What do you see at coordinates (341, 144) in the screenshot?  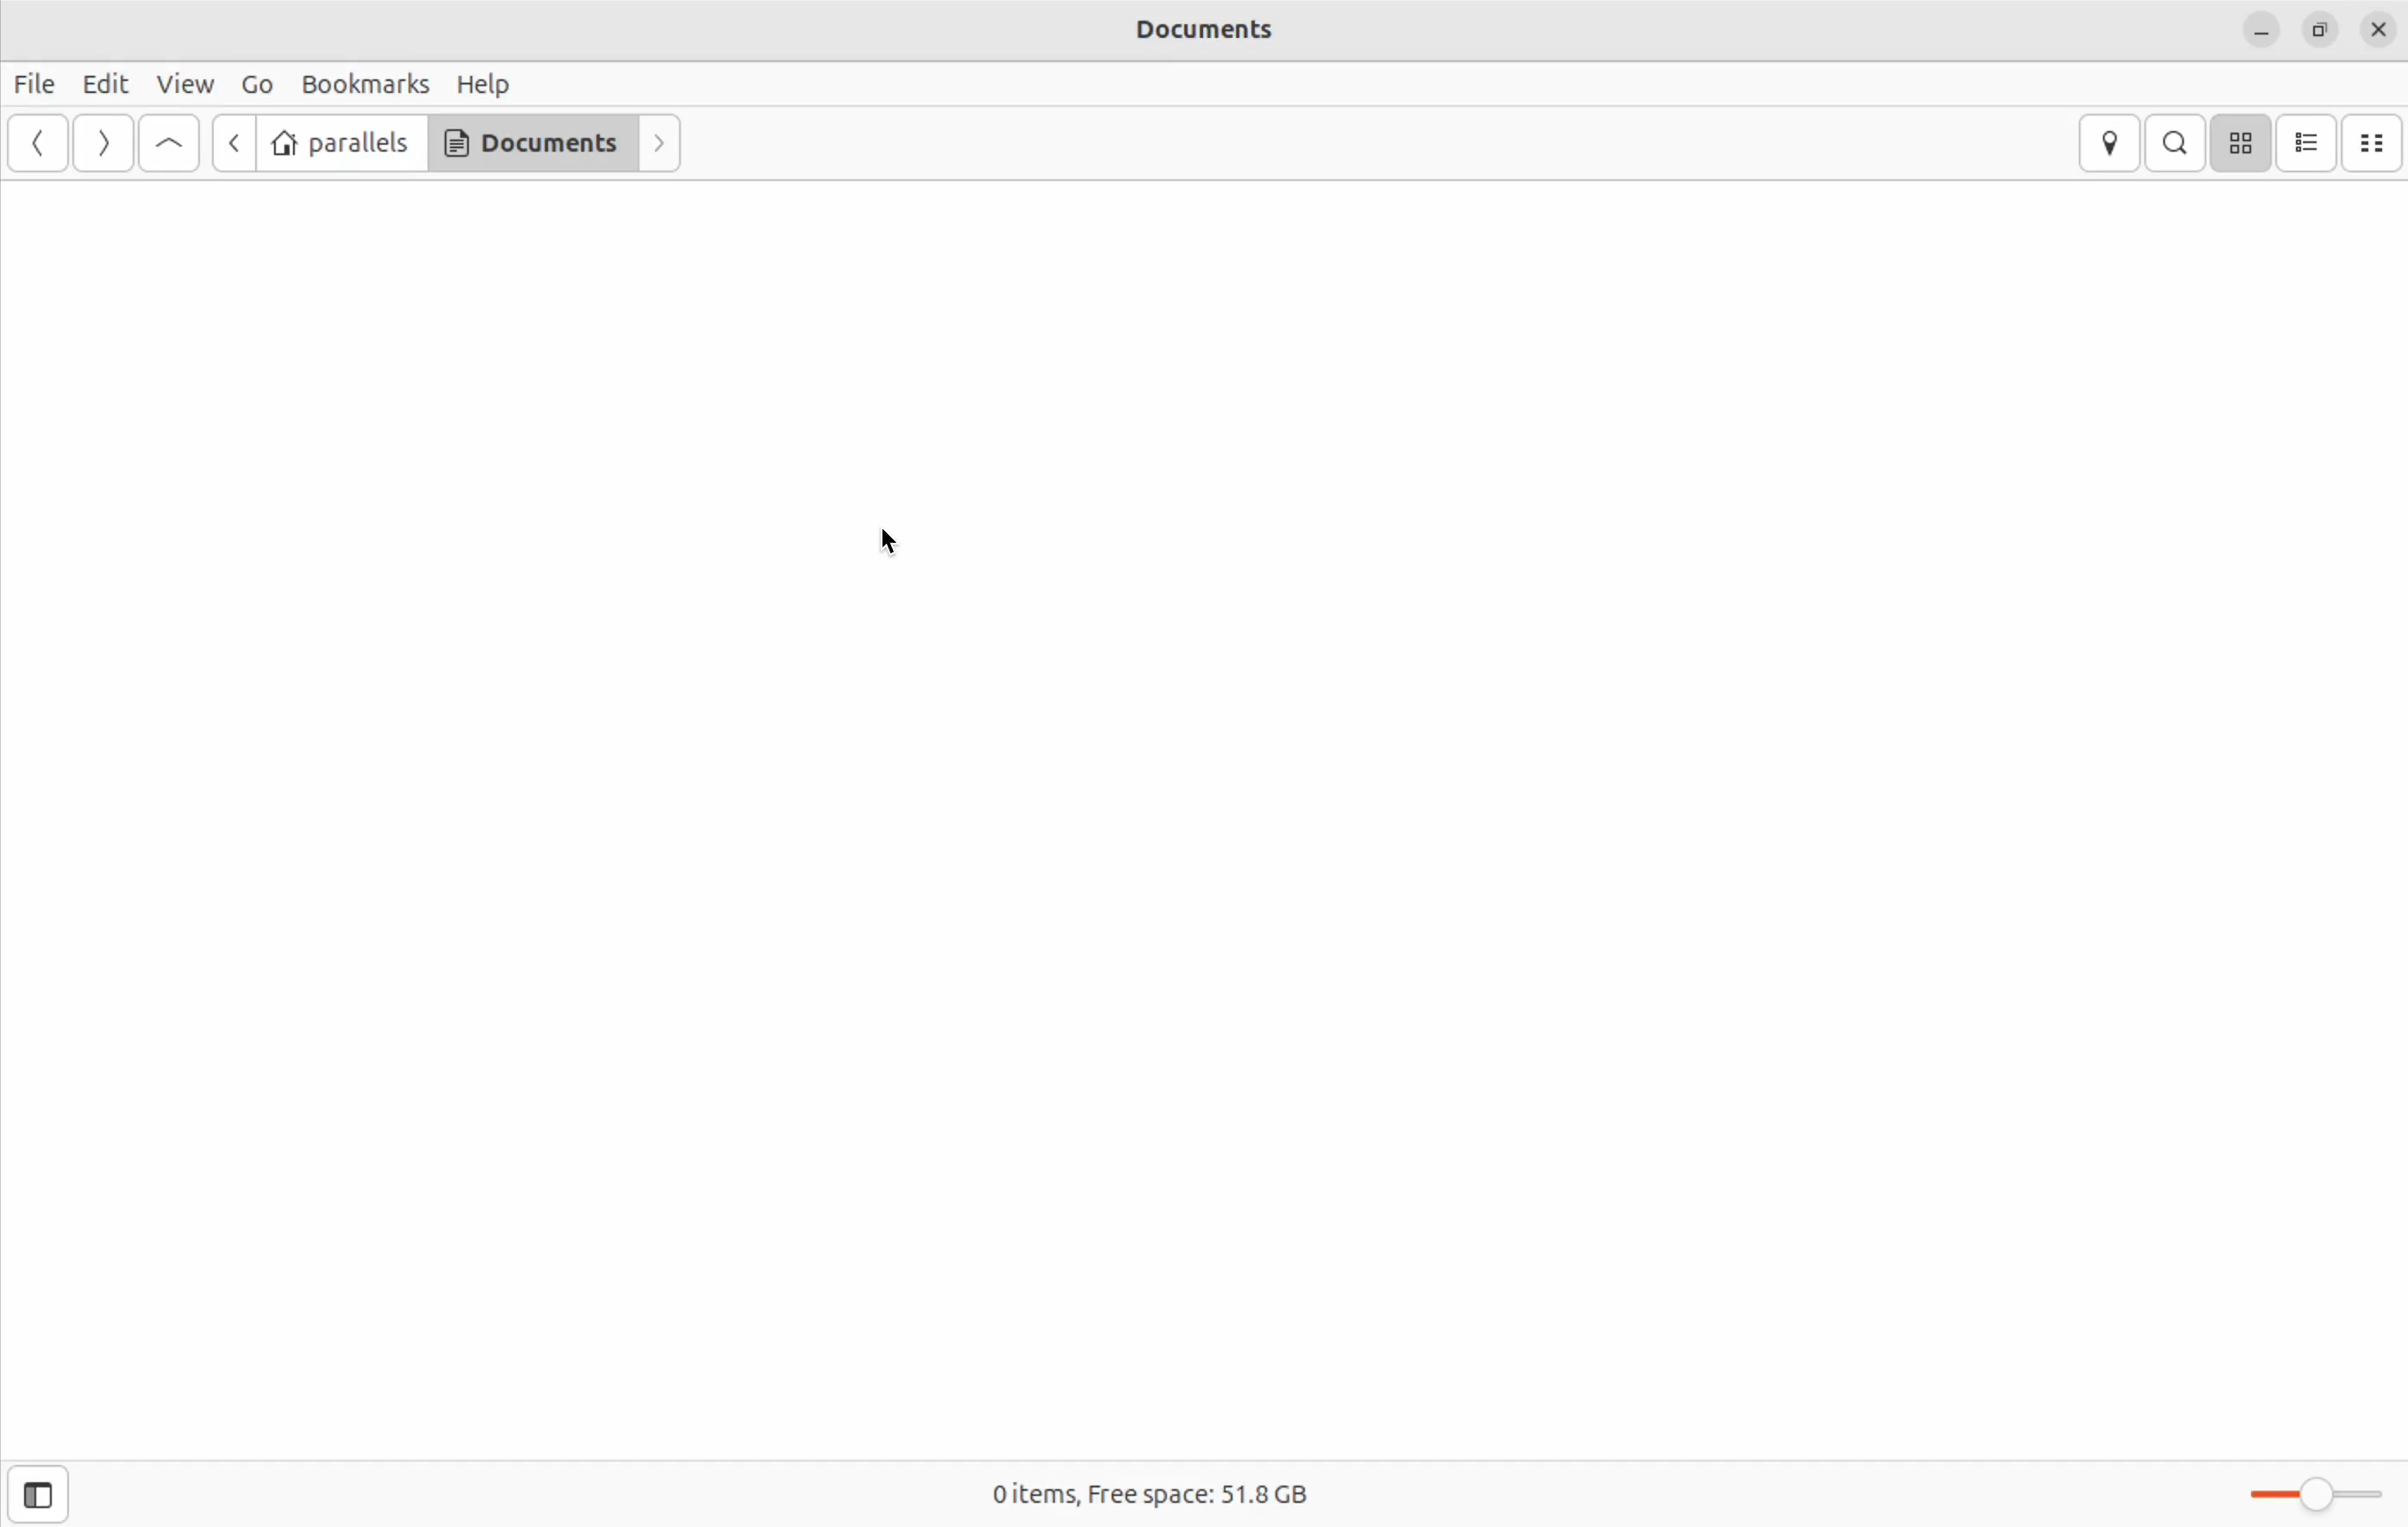 I see `parallels` at bounding box center [341, 144].